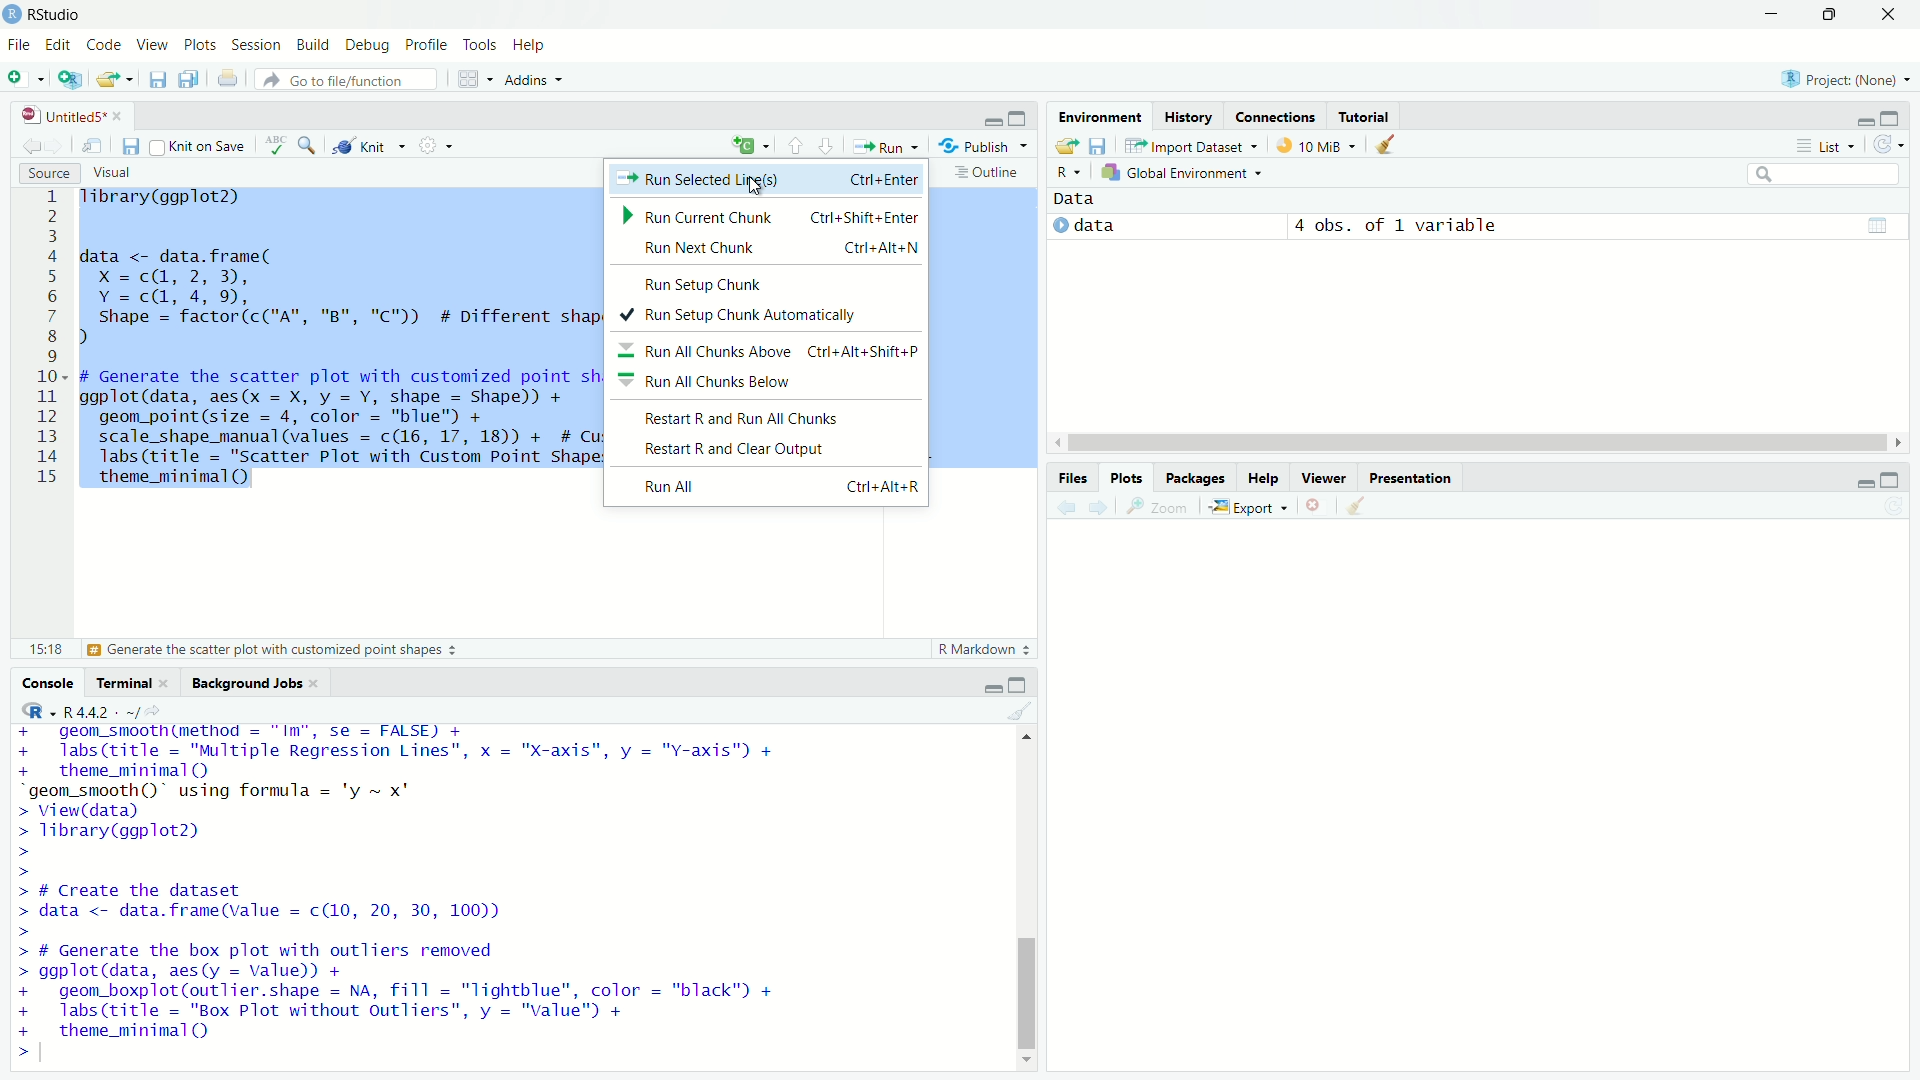  What do you see at coordinates (1890, 118) in the screenshot?
I see `maximize` at bounding box center [1890, 118].